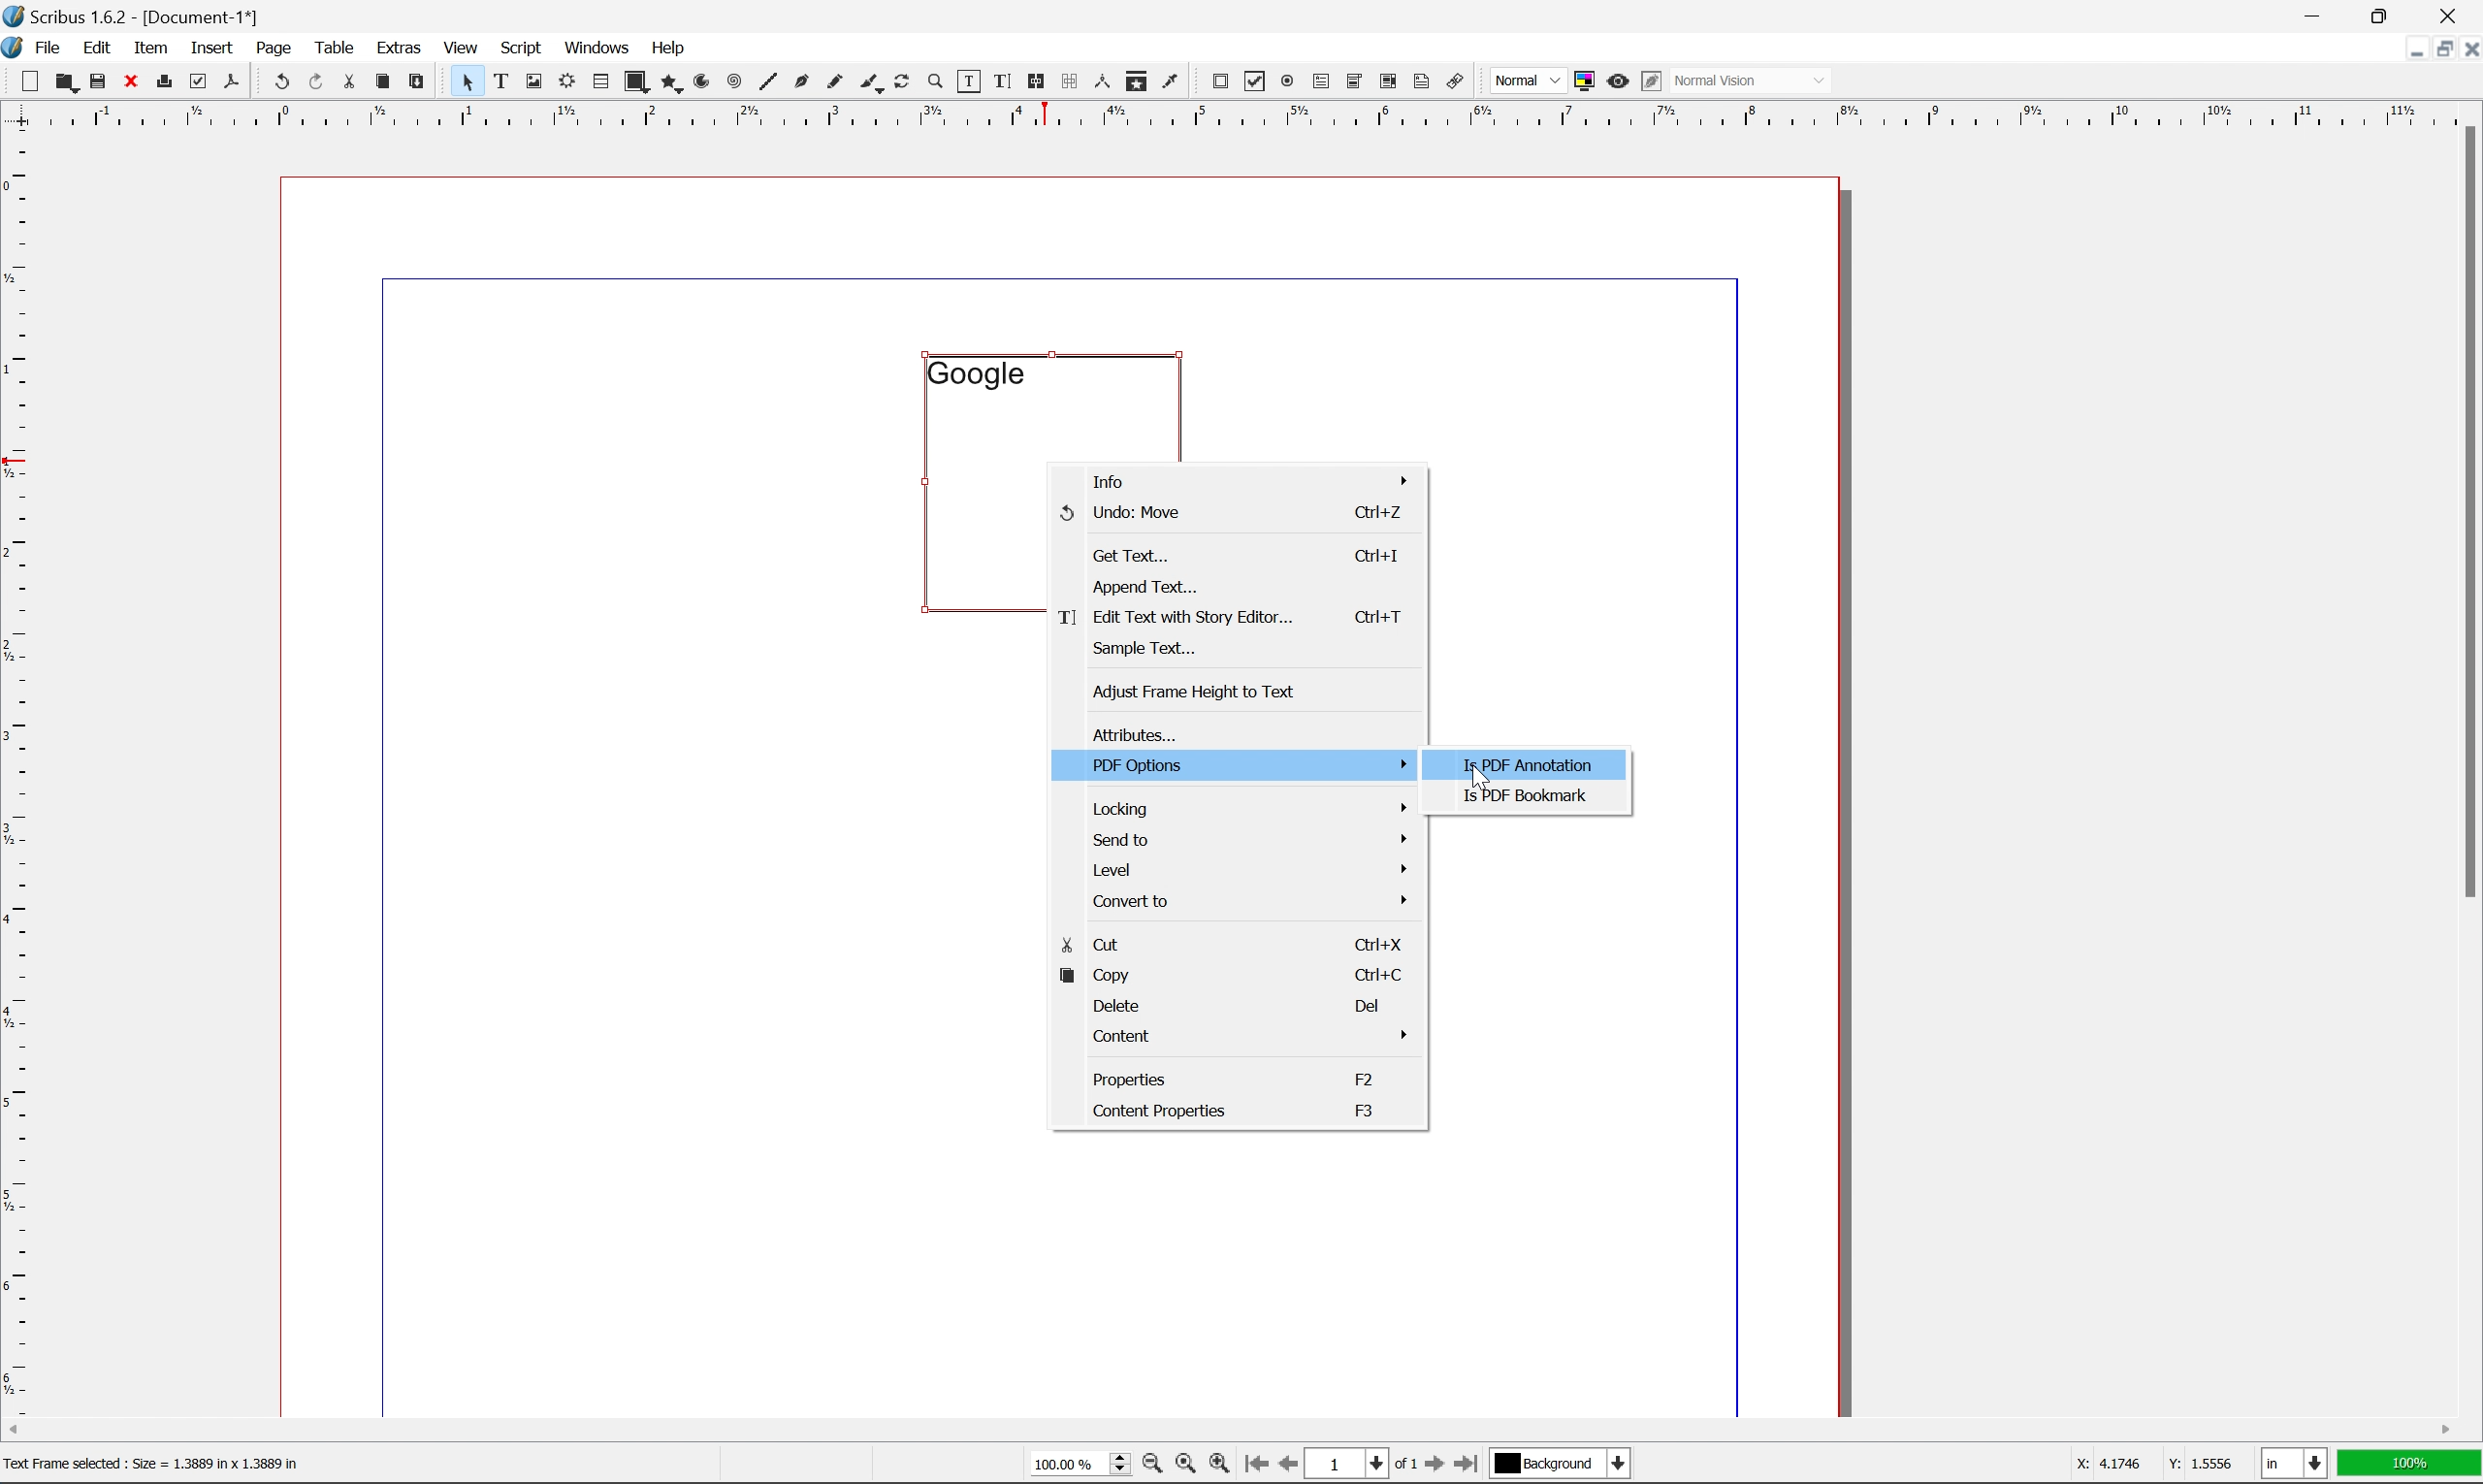  I want to click on go to next page, so click(1429, 1466).